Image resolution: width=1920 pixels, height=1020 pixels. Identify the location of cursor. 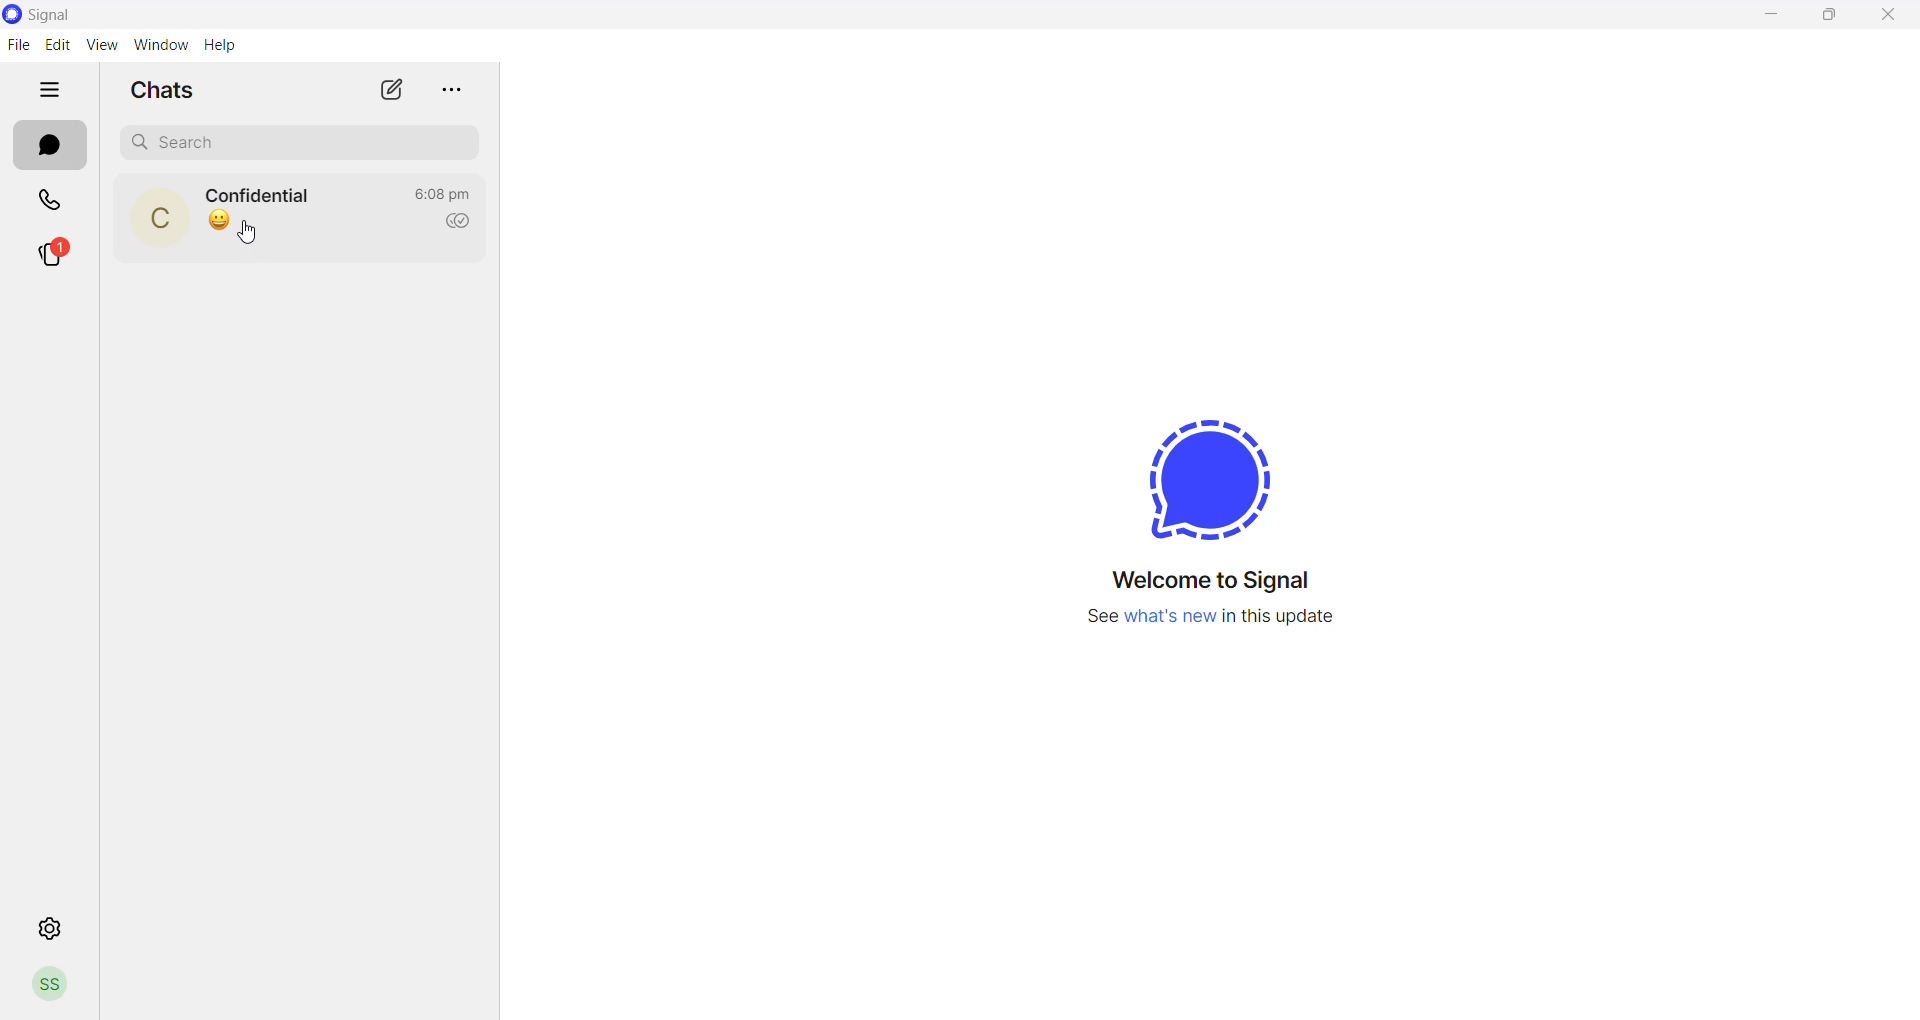
(257, 238).